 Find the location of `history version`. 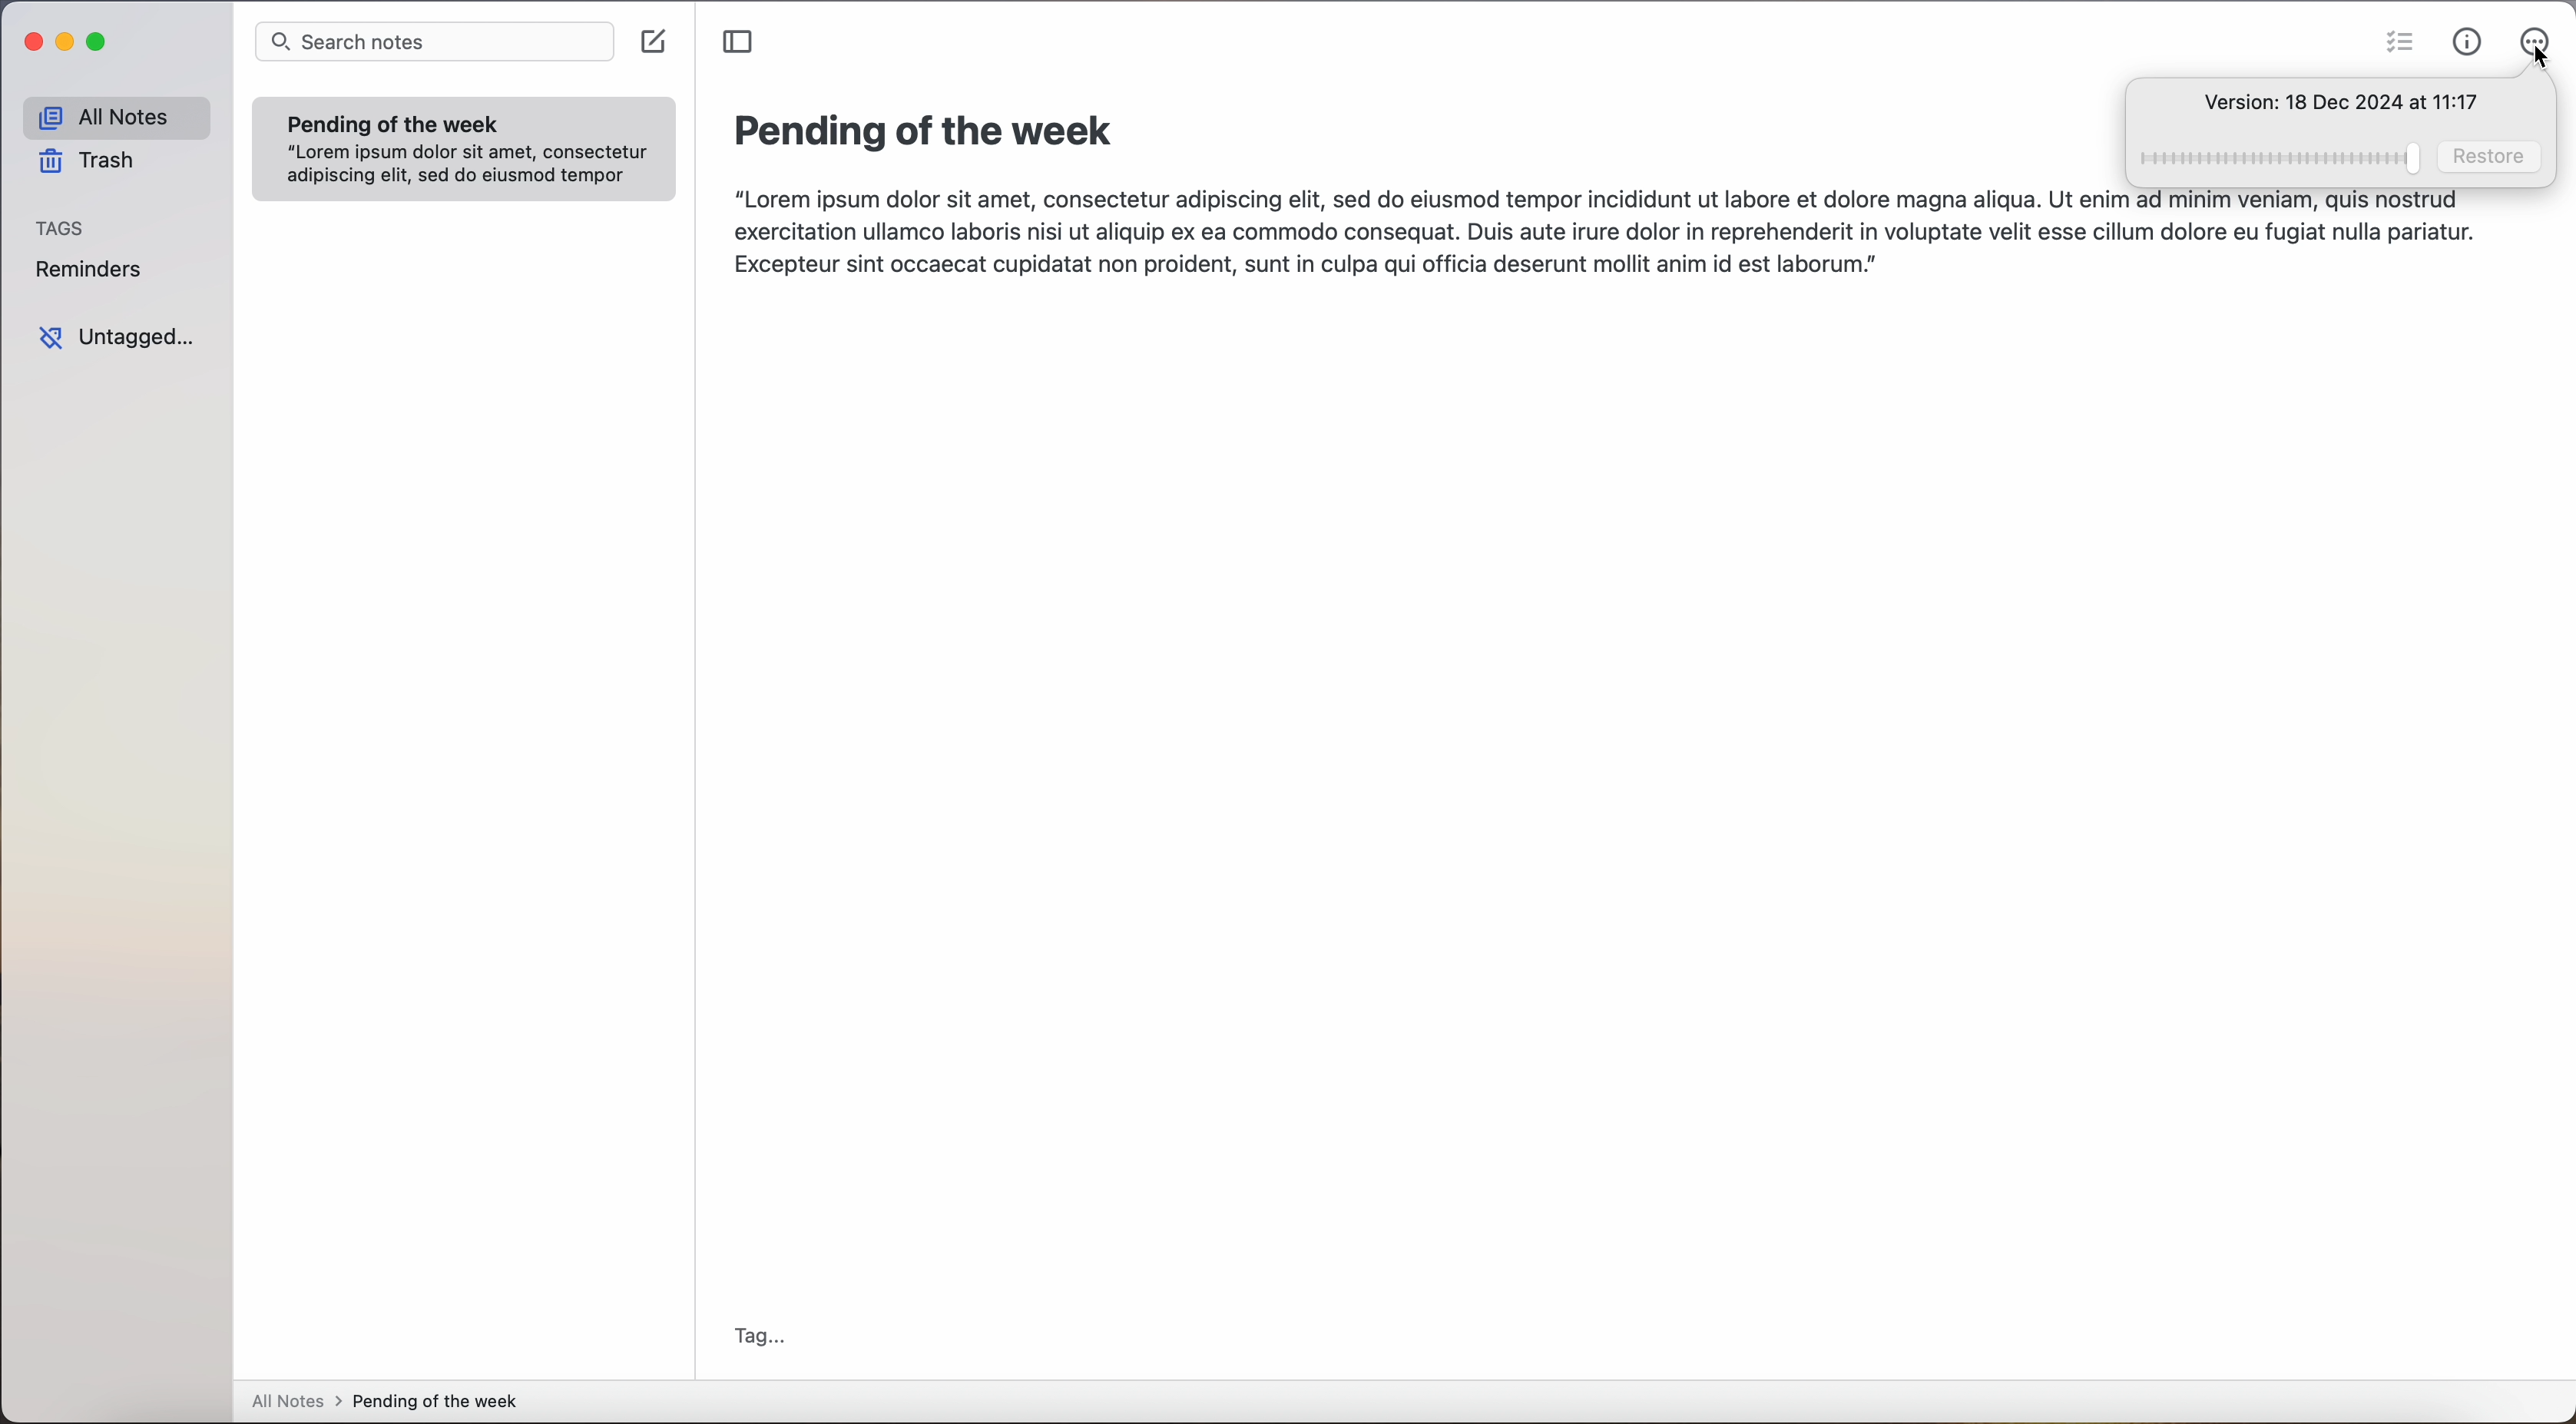

history version is located at coordinates (2339, 105).